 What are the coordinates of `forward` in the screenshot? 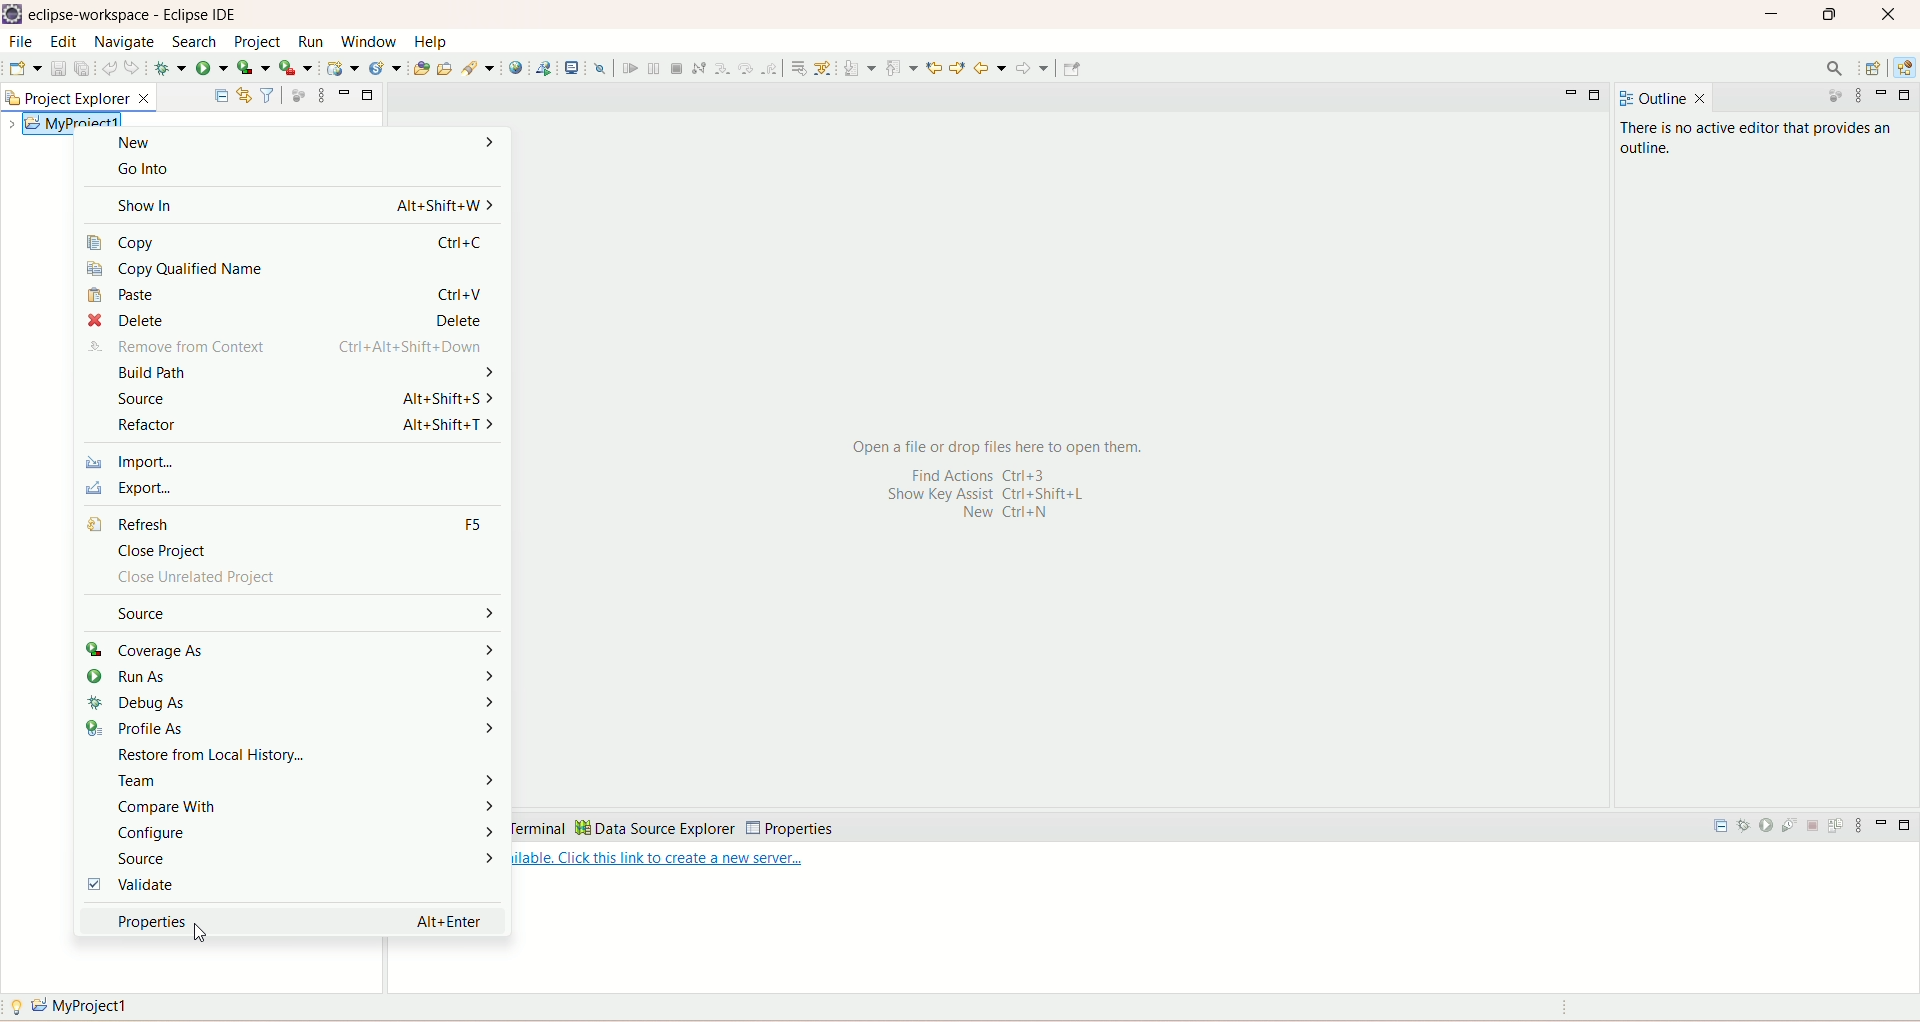 It's located at (1033, 68).